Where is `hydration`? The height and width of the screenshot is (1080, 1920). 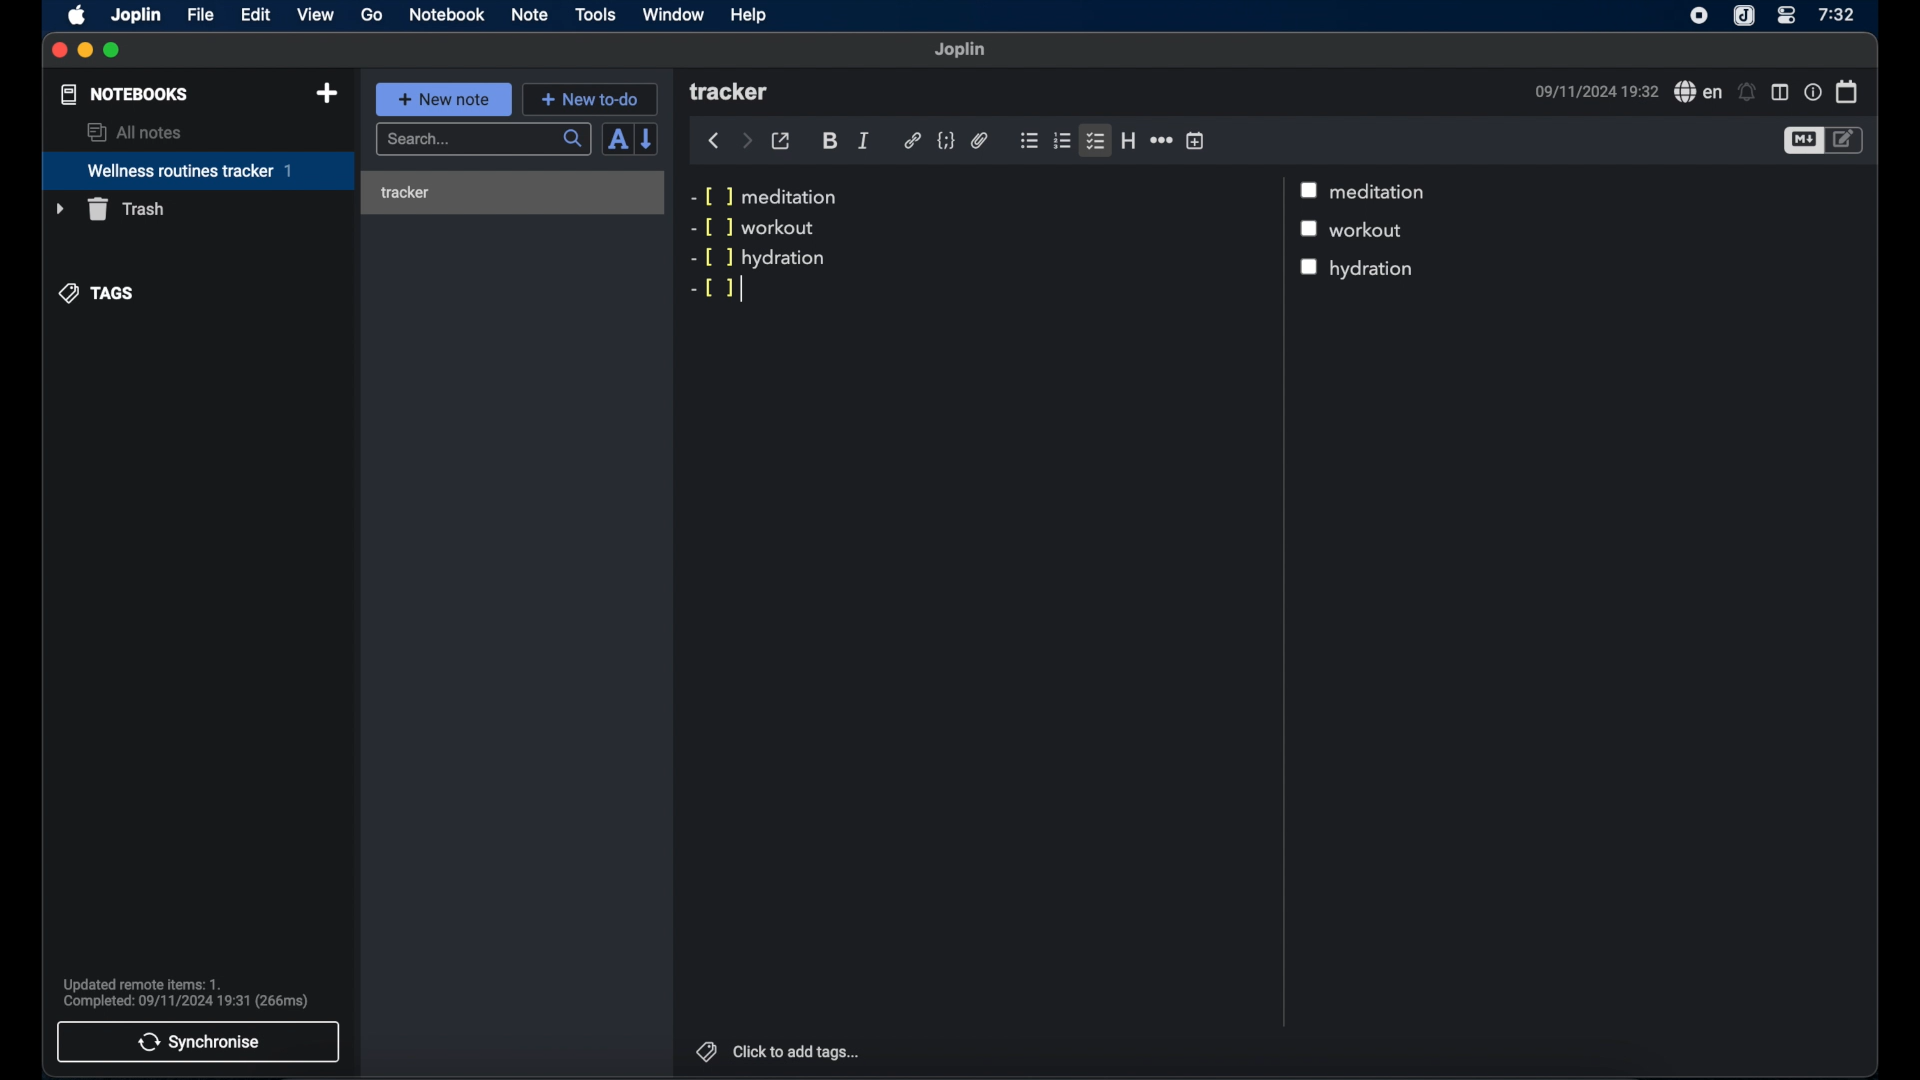 hydration is located at coordinates (1375, 270).